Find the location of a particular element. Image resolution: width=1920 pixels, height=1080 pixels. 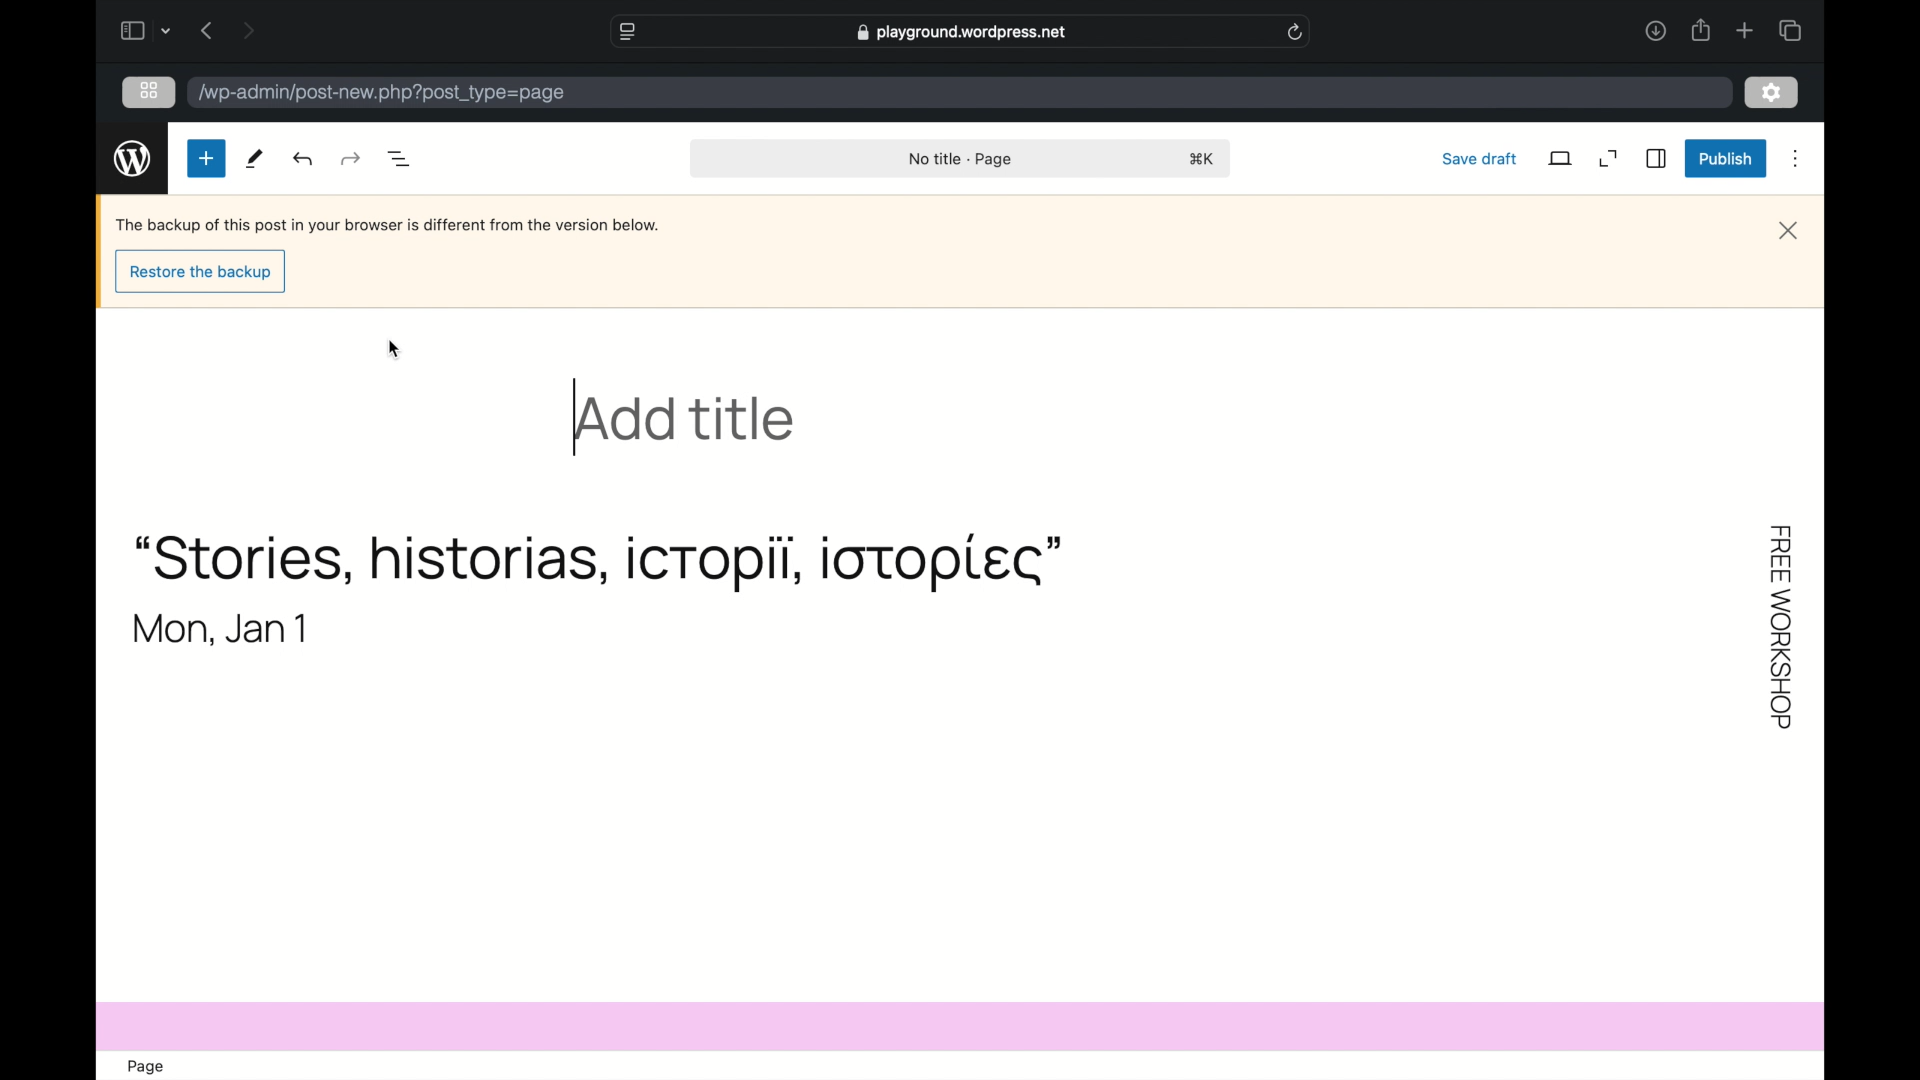

close is located at coordinates (1789, 229).